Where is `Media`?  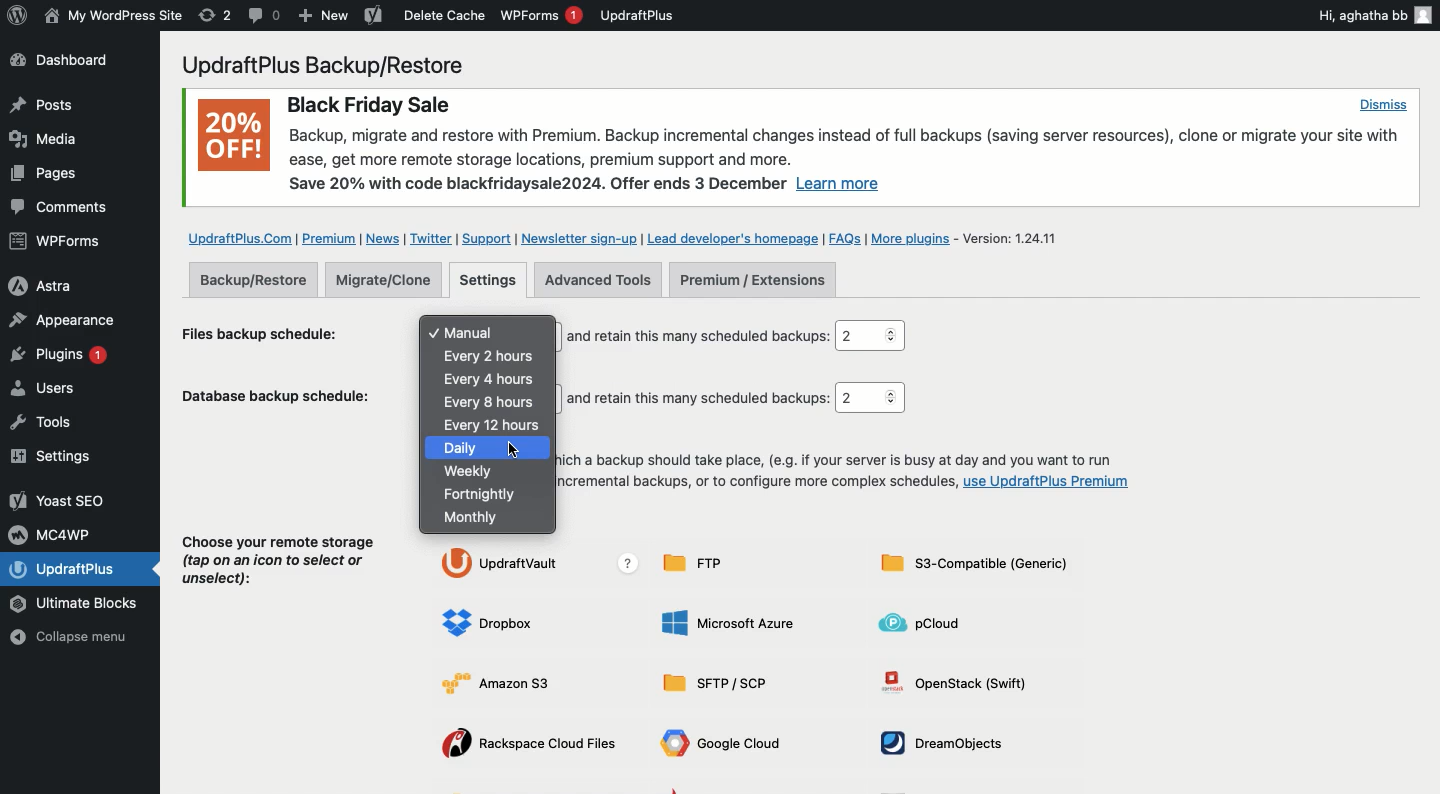
Media is located at coordinates (46, 138).